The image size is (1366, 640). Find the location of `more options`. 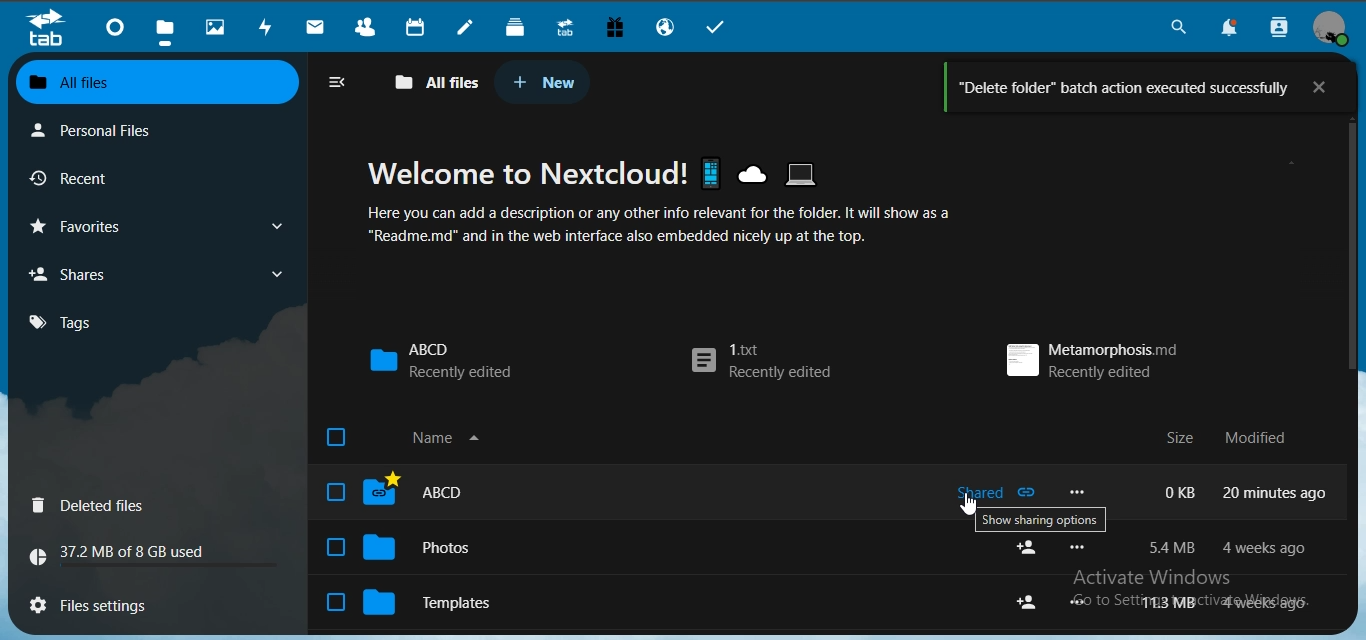

more options is located at coordinates (1082, 546).